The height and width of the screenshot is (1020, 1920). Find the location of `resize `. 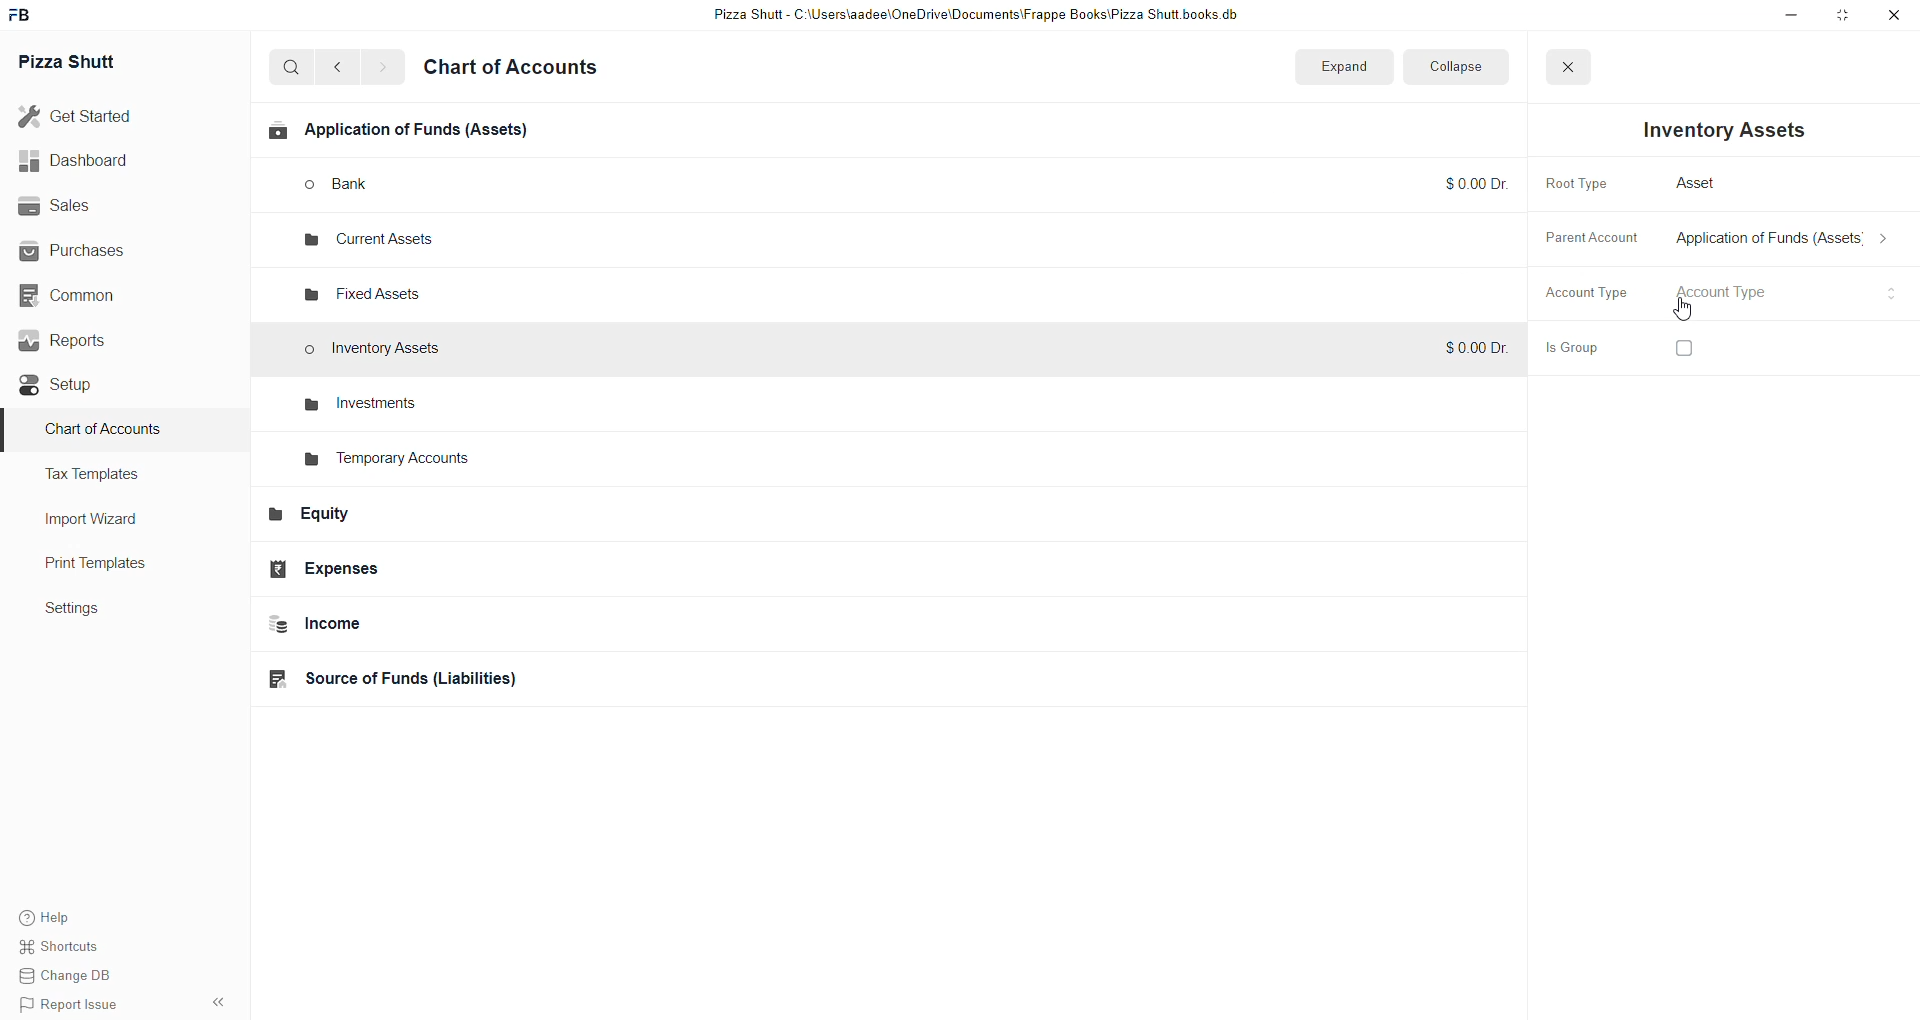

resize  is located at coordinates (1843, 17).